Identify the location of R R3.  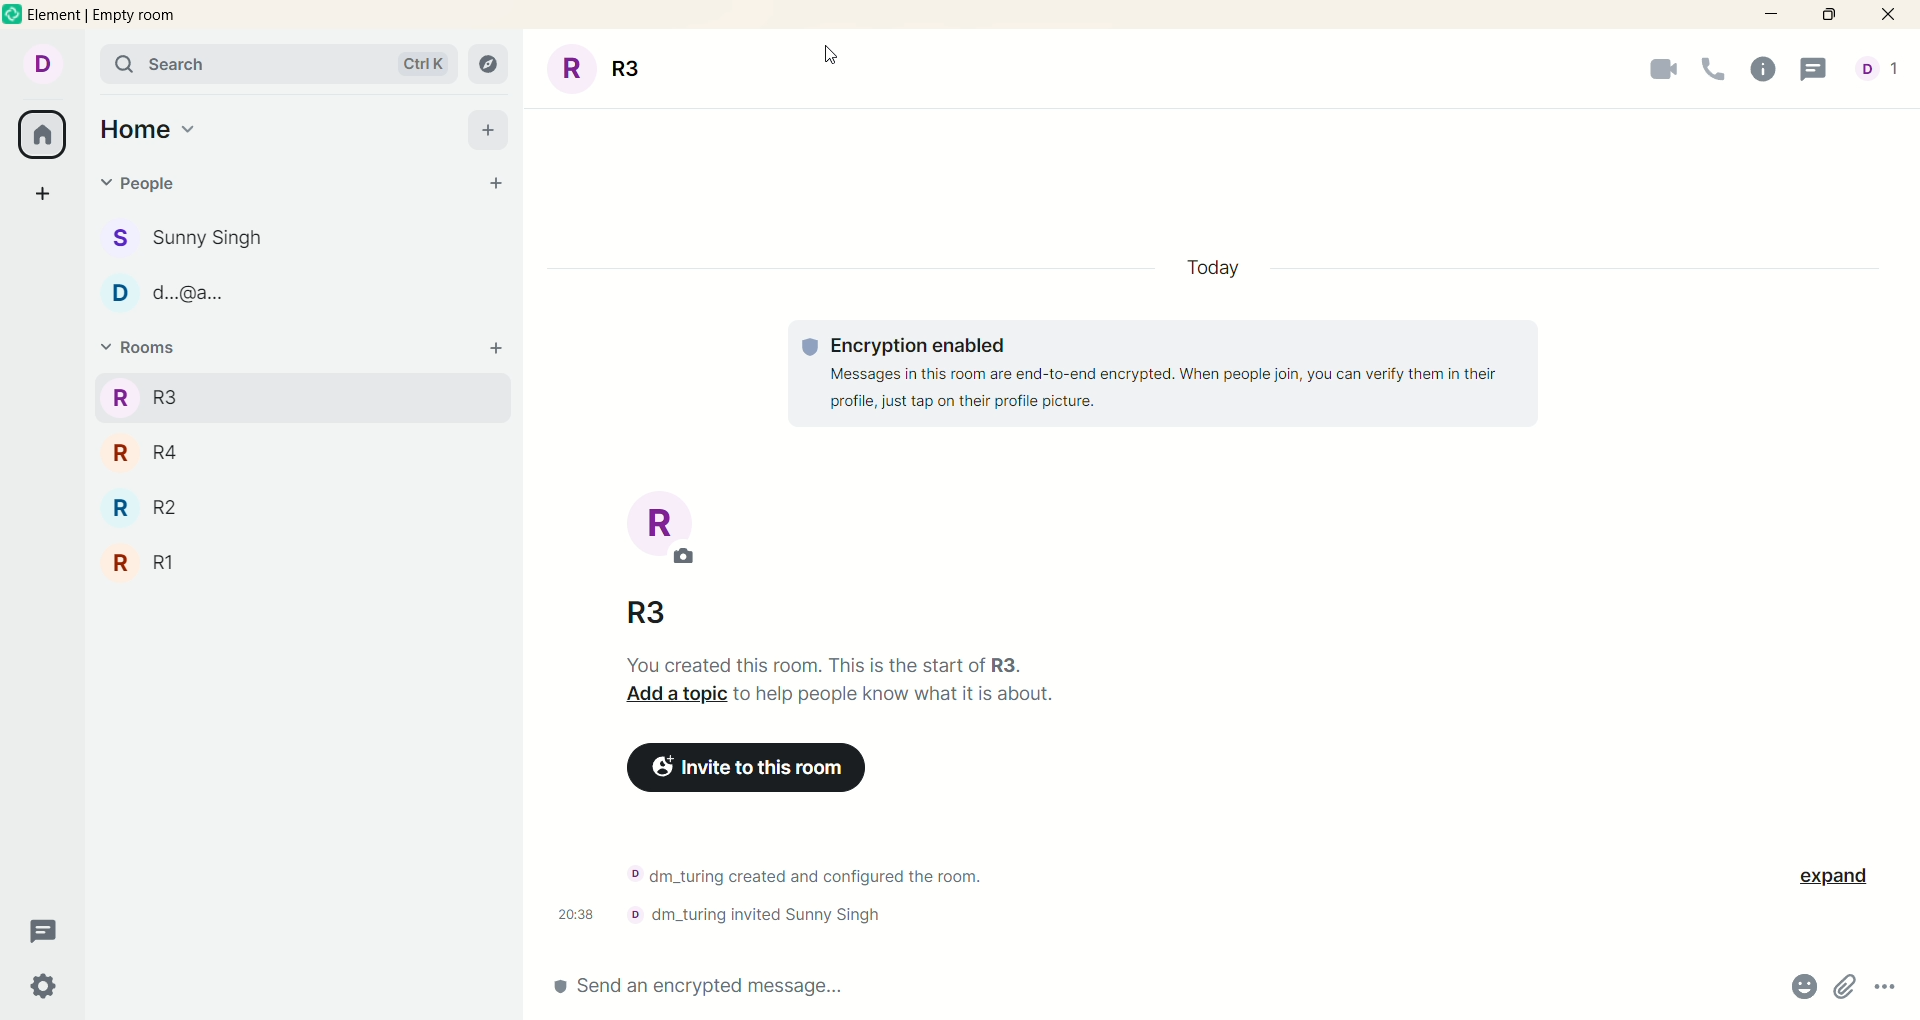
(145, 397).